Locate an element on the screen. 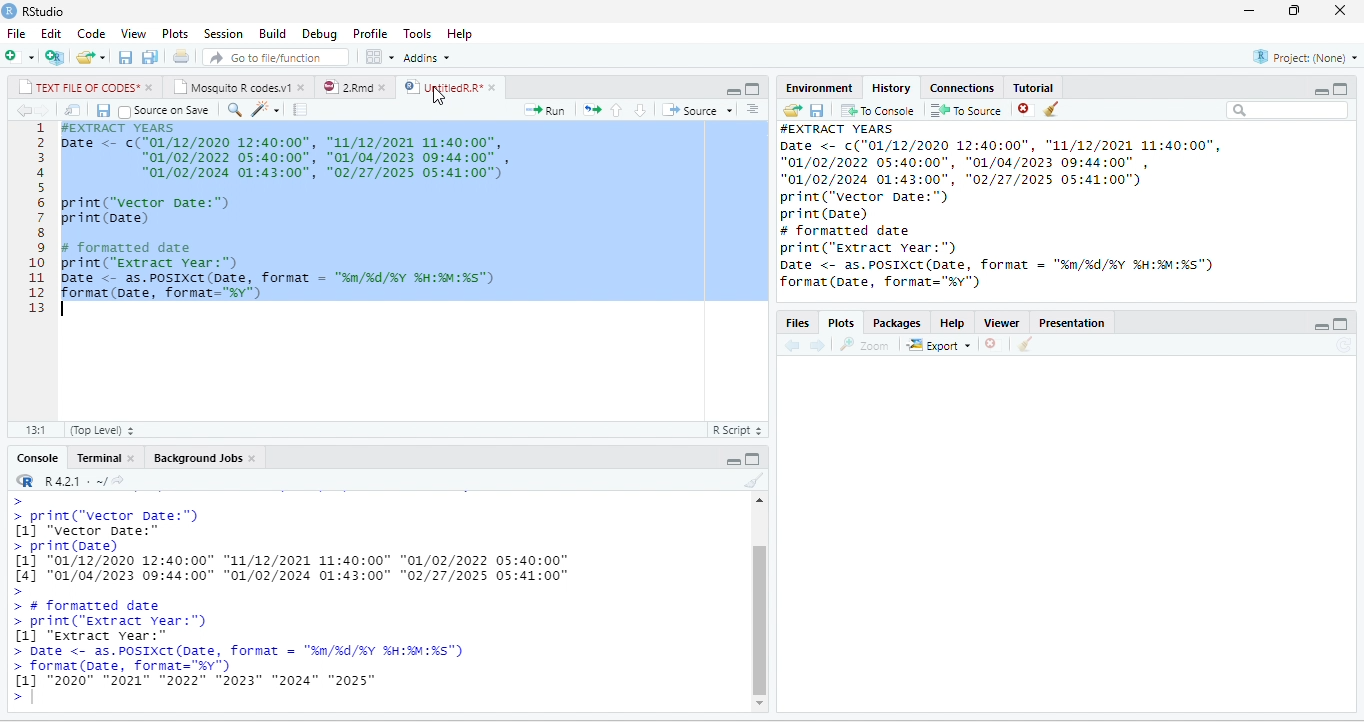 The width and height of the screenshot is (1364, 722). back is located at coordinates (23, 110).